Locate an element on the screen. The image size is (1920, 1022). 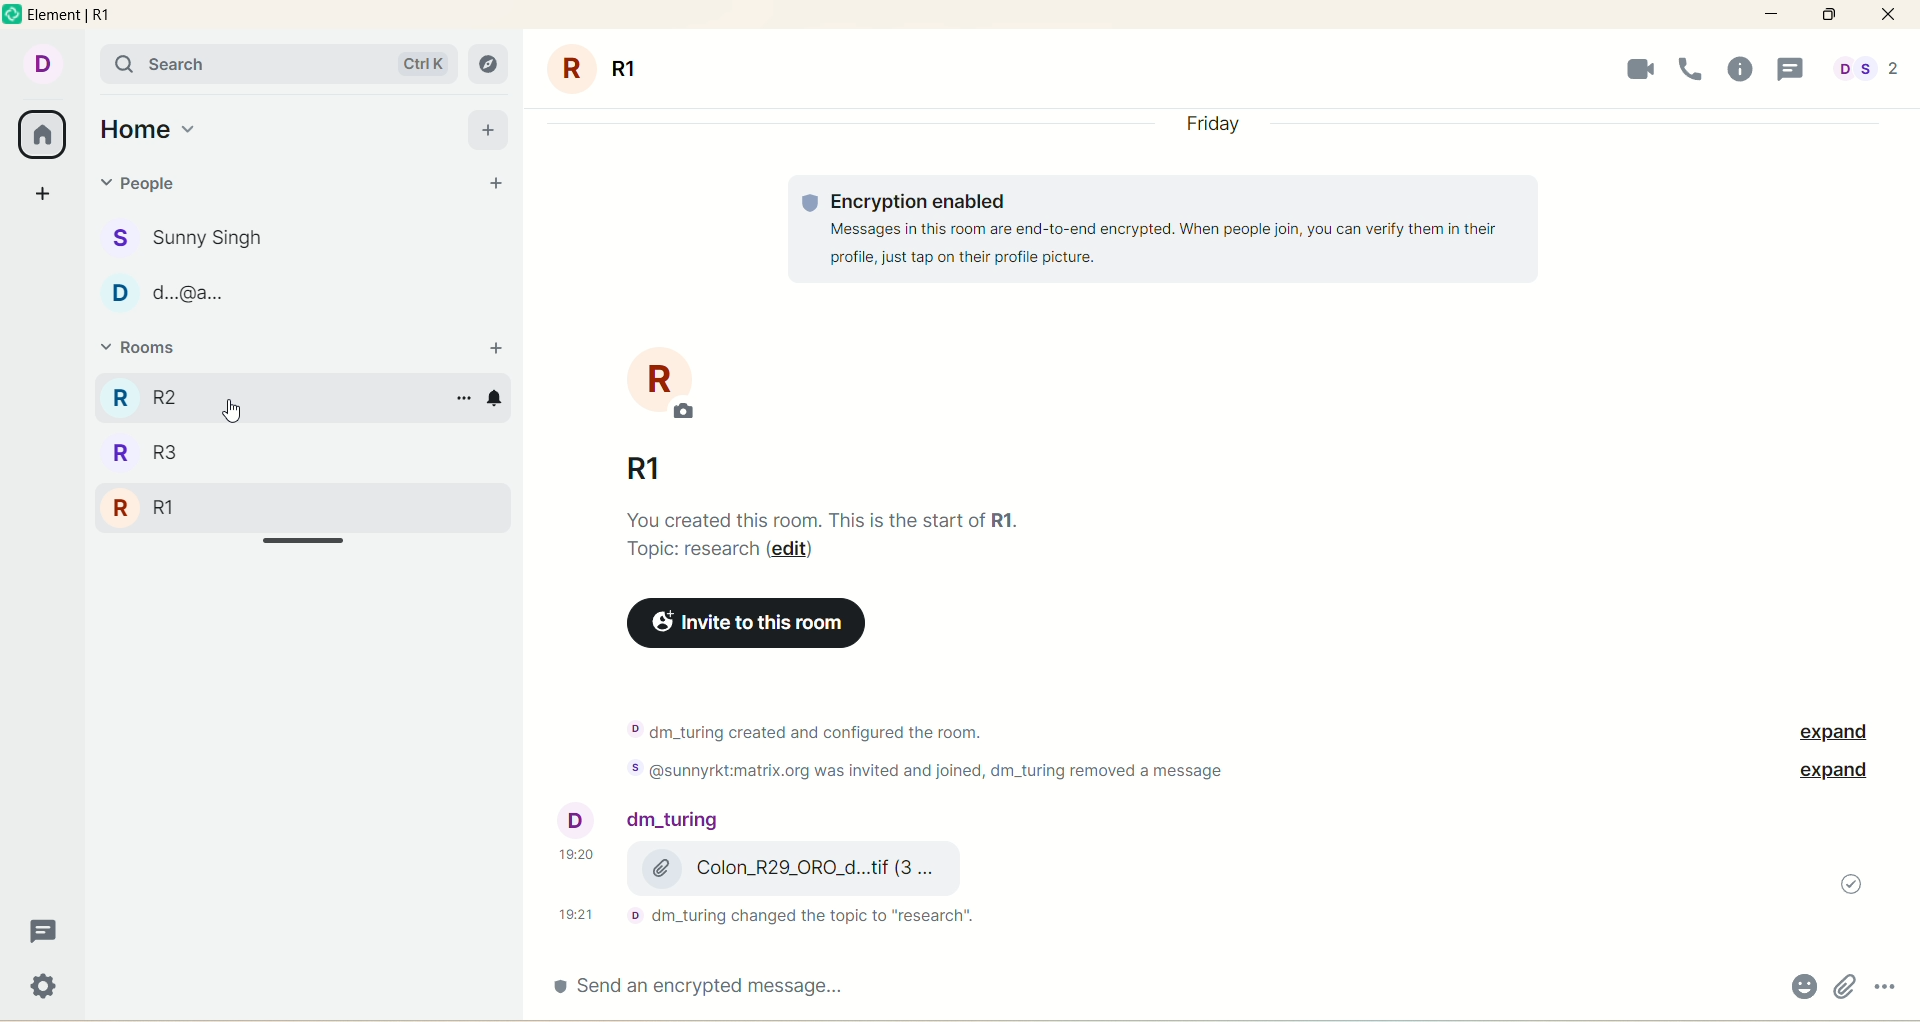
account is located at coordinates (40, 62).